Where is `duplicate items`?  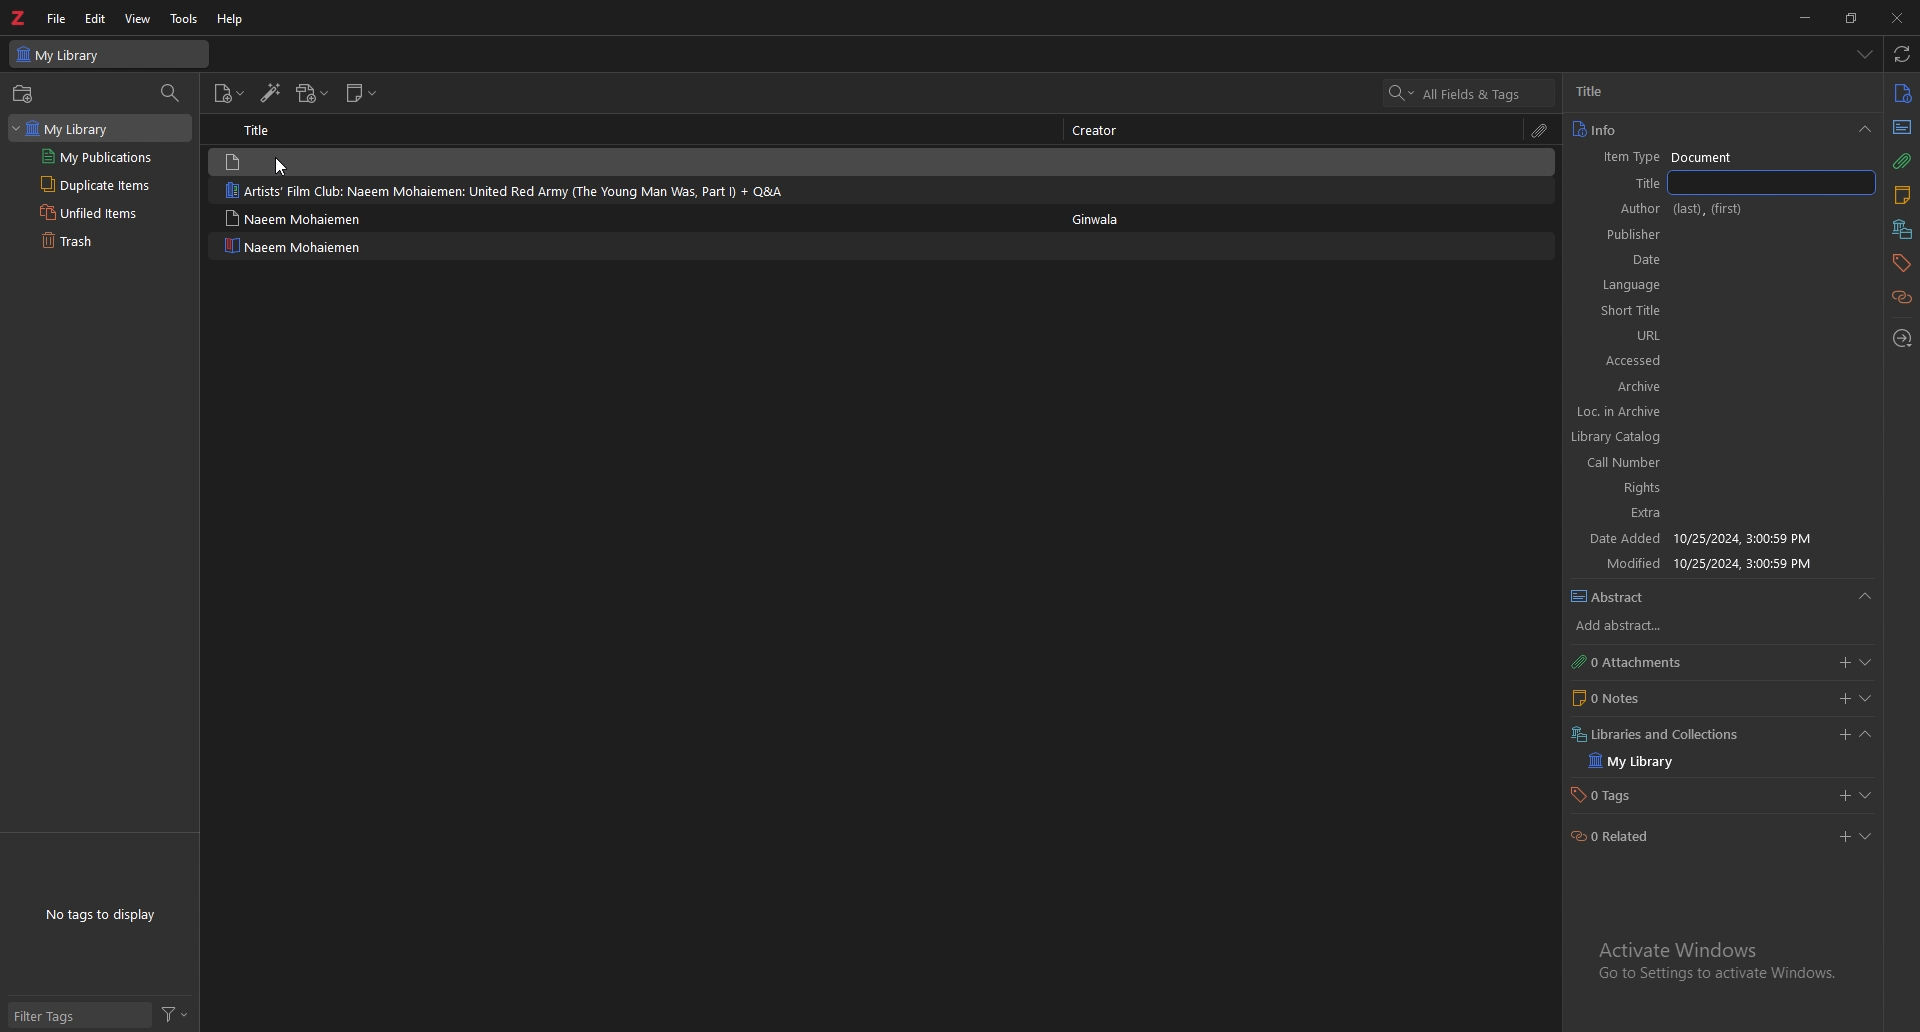
duplicate items is located at coordinates (93, 186).